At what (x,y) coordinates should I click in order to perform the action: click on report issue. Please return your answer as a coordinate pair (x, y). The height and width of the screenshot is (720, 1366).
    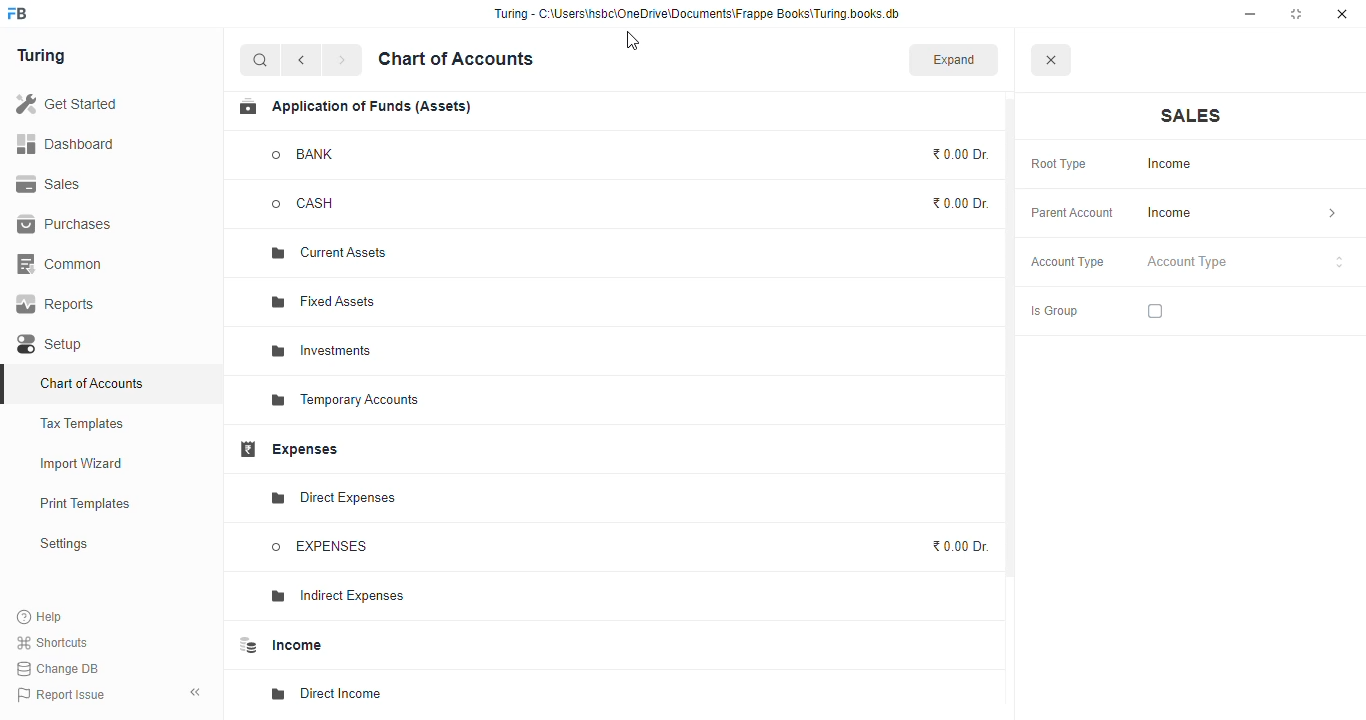
    Looking at the image, I should click on (60, 694).